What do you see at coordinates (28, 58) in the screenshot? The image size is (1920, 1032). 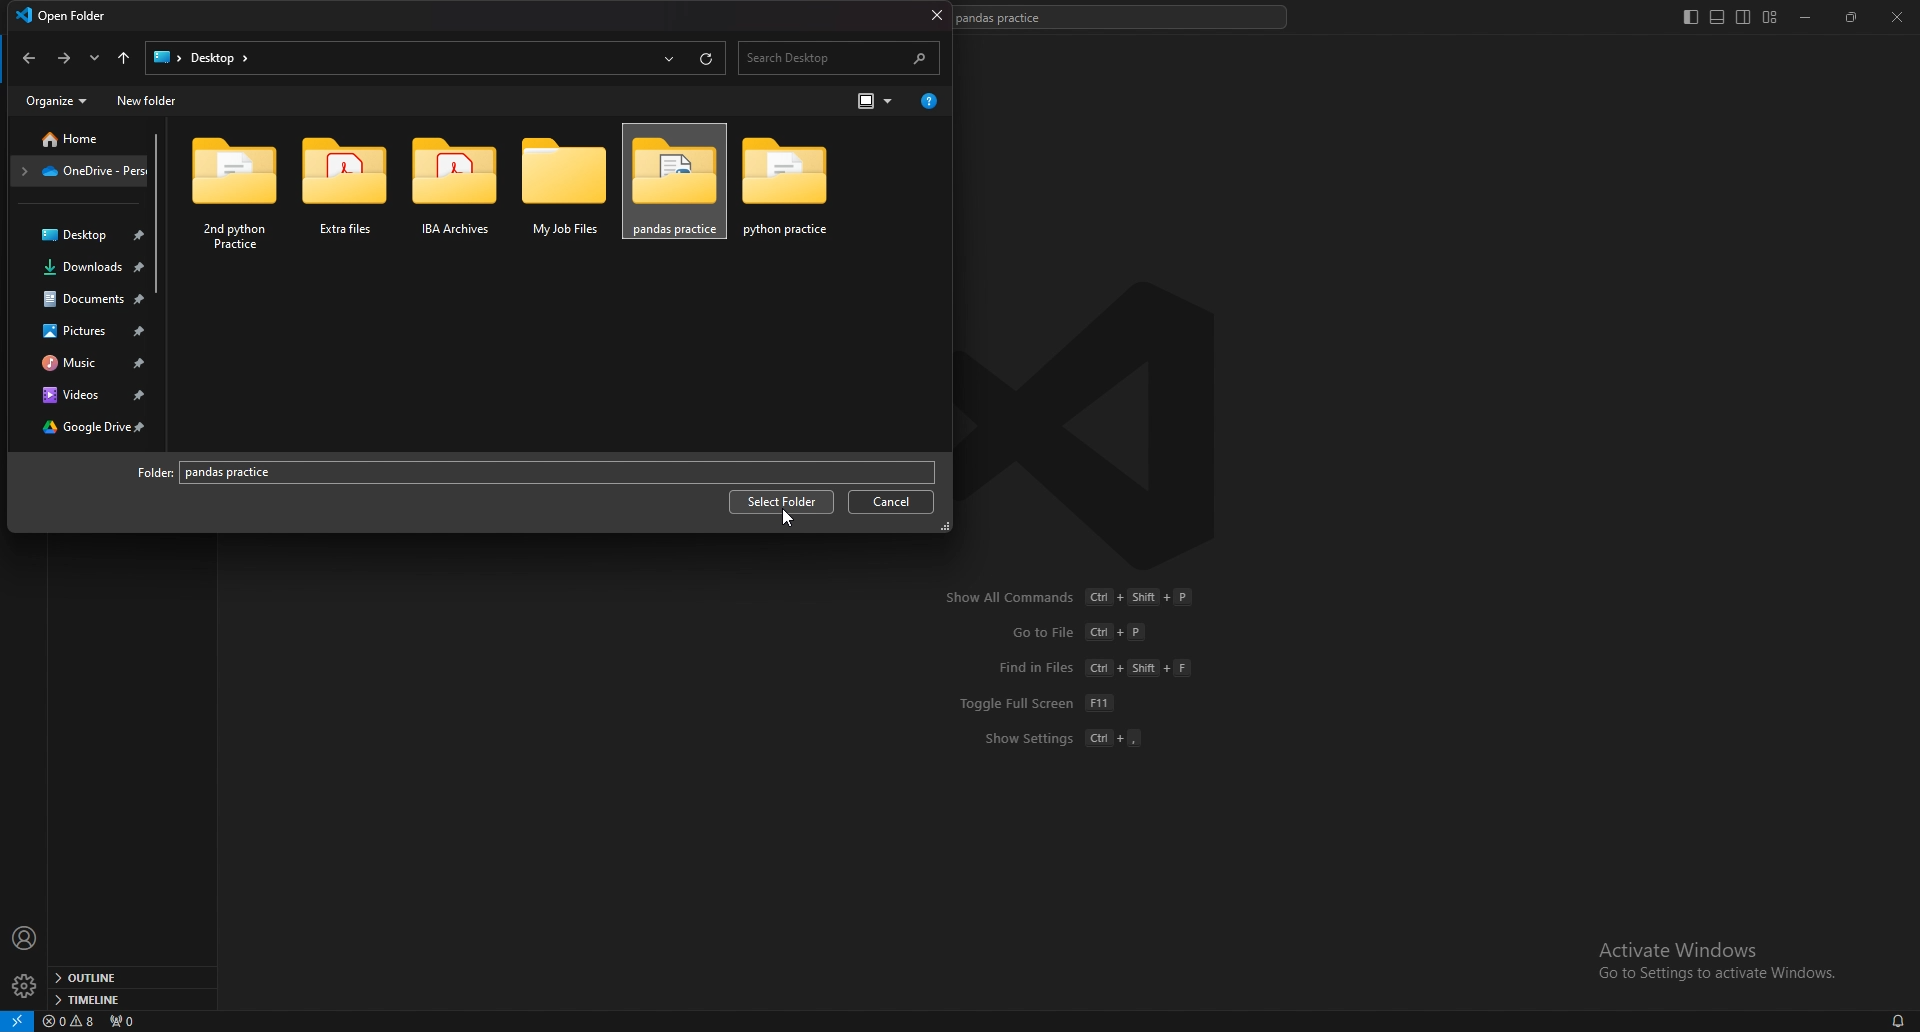 I see `back` at bounding box center [28, 58].